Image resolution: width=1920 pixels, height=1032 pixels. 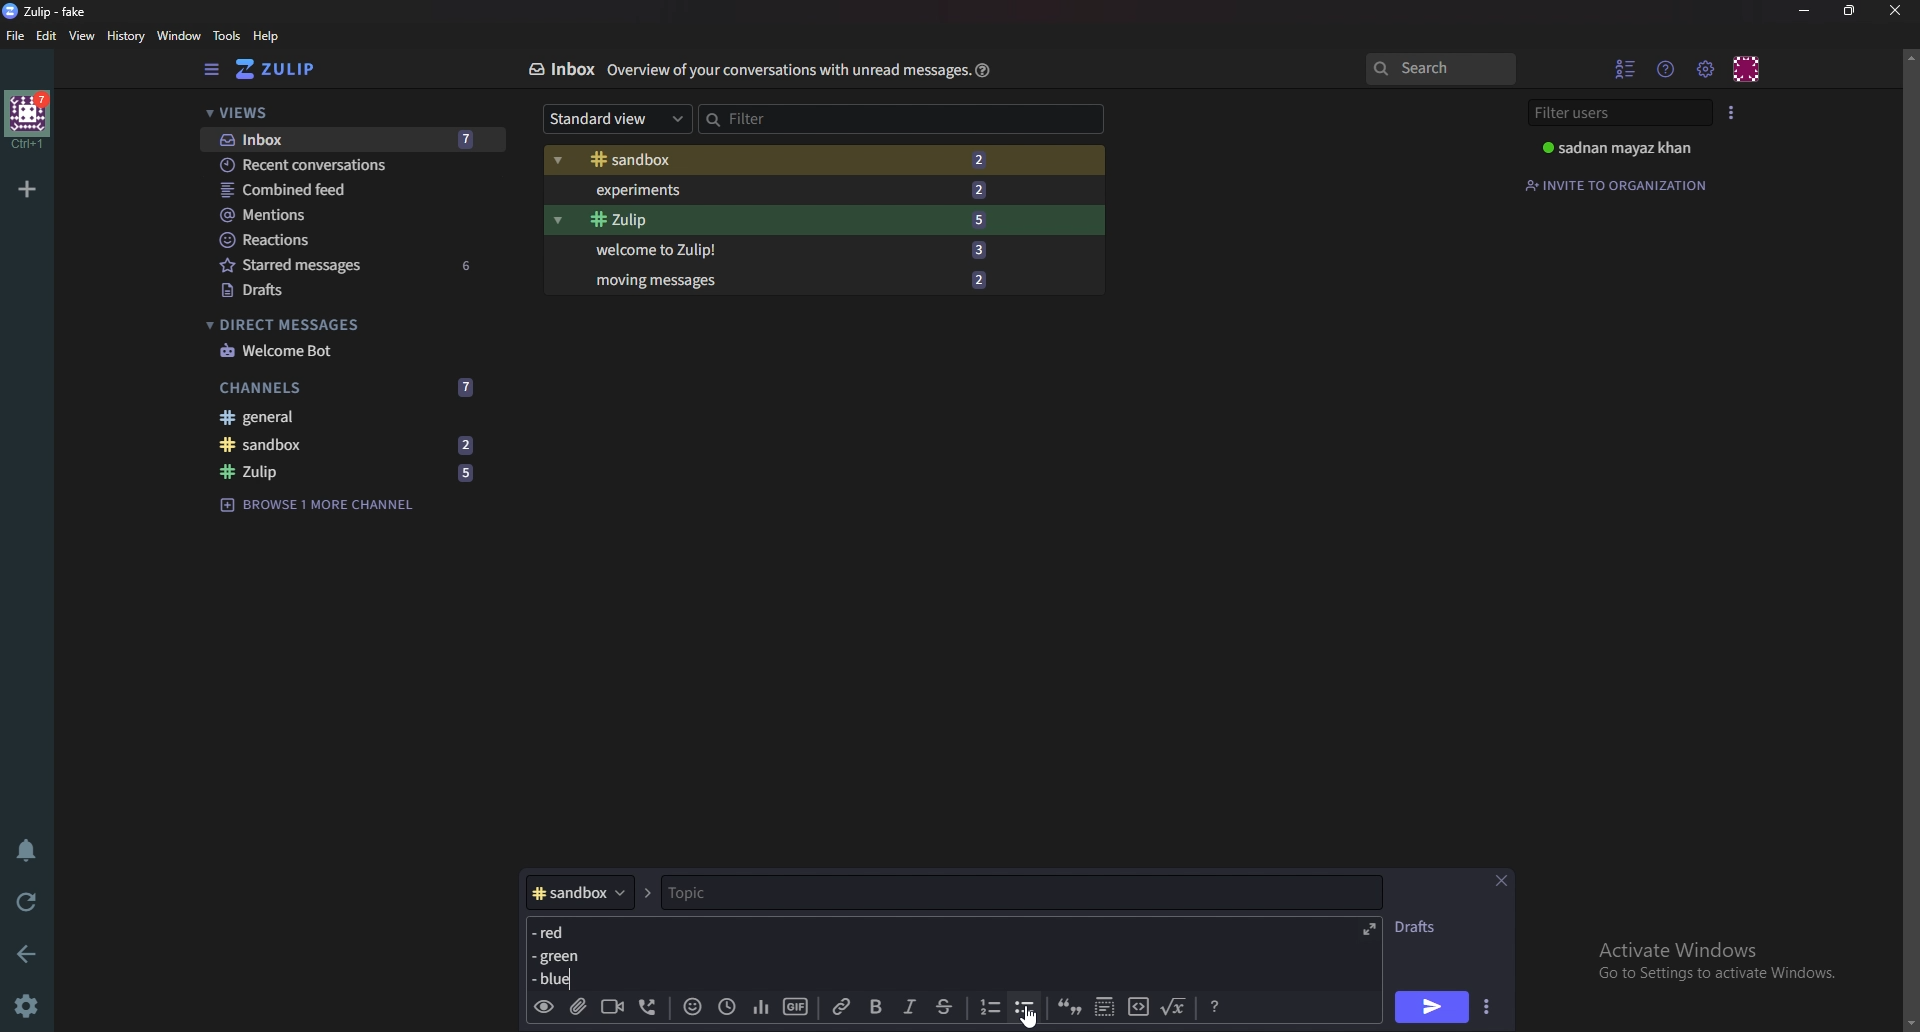 I want to click on Welcome to zulip, so click(x=785, y=248).